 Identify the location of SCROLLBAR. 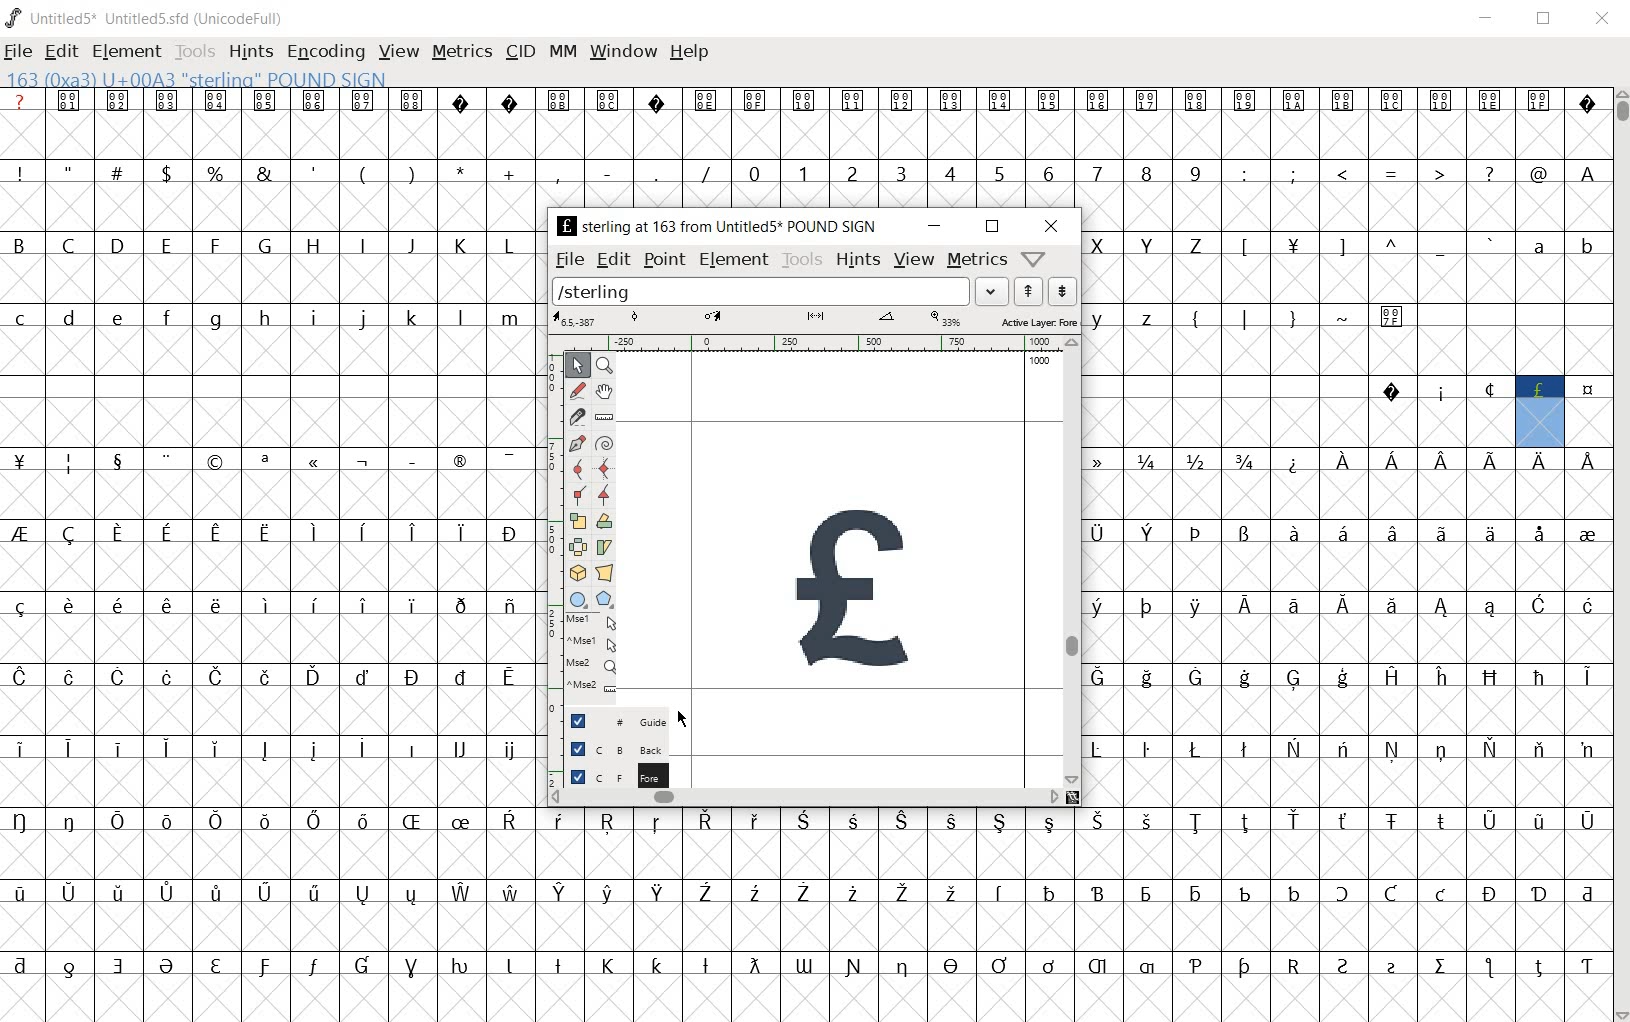
(1620, 554).